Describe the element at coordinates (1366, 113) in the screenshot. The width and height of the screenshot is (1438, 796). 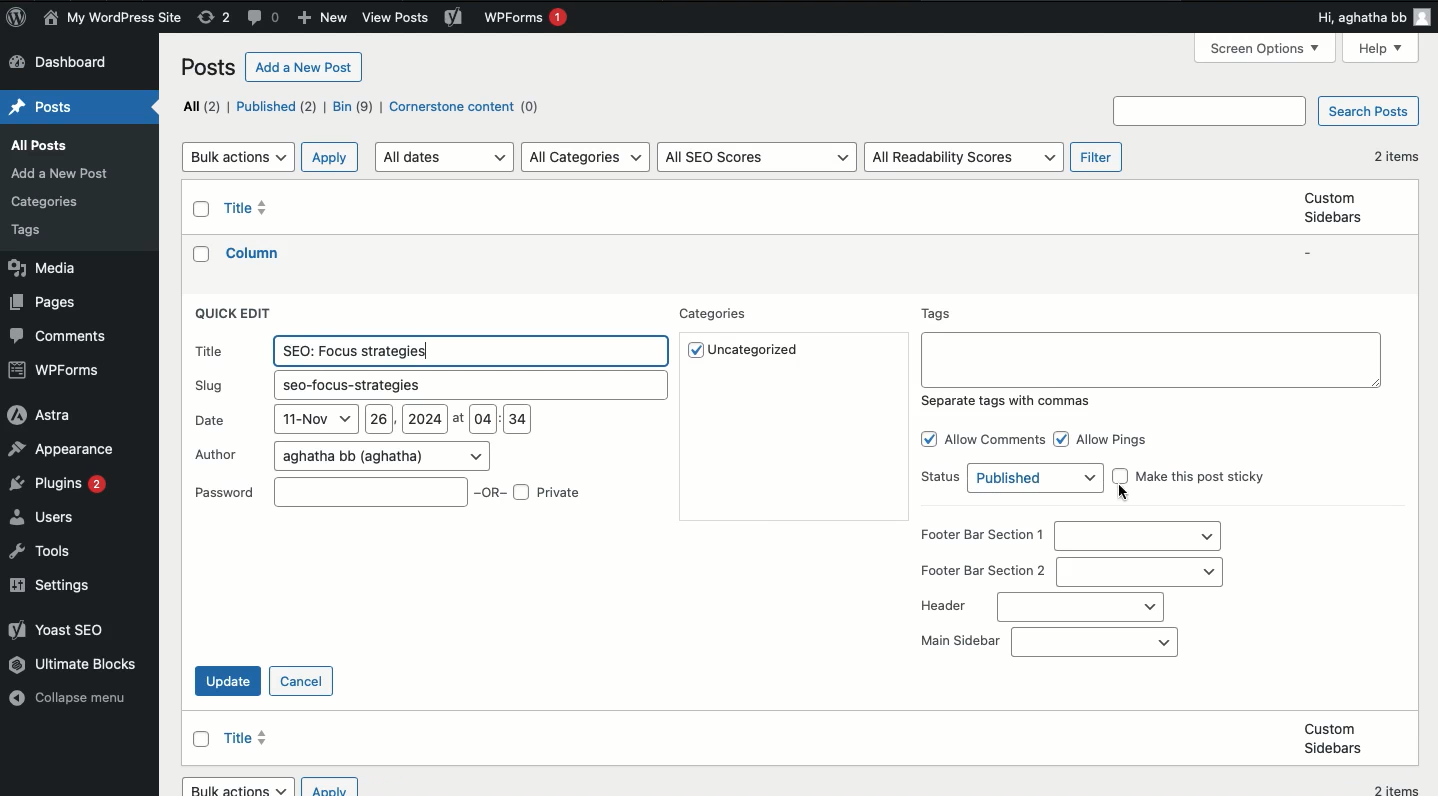
I see `Search posts` at that location.